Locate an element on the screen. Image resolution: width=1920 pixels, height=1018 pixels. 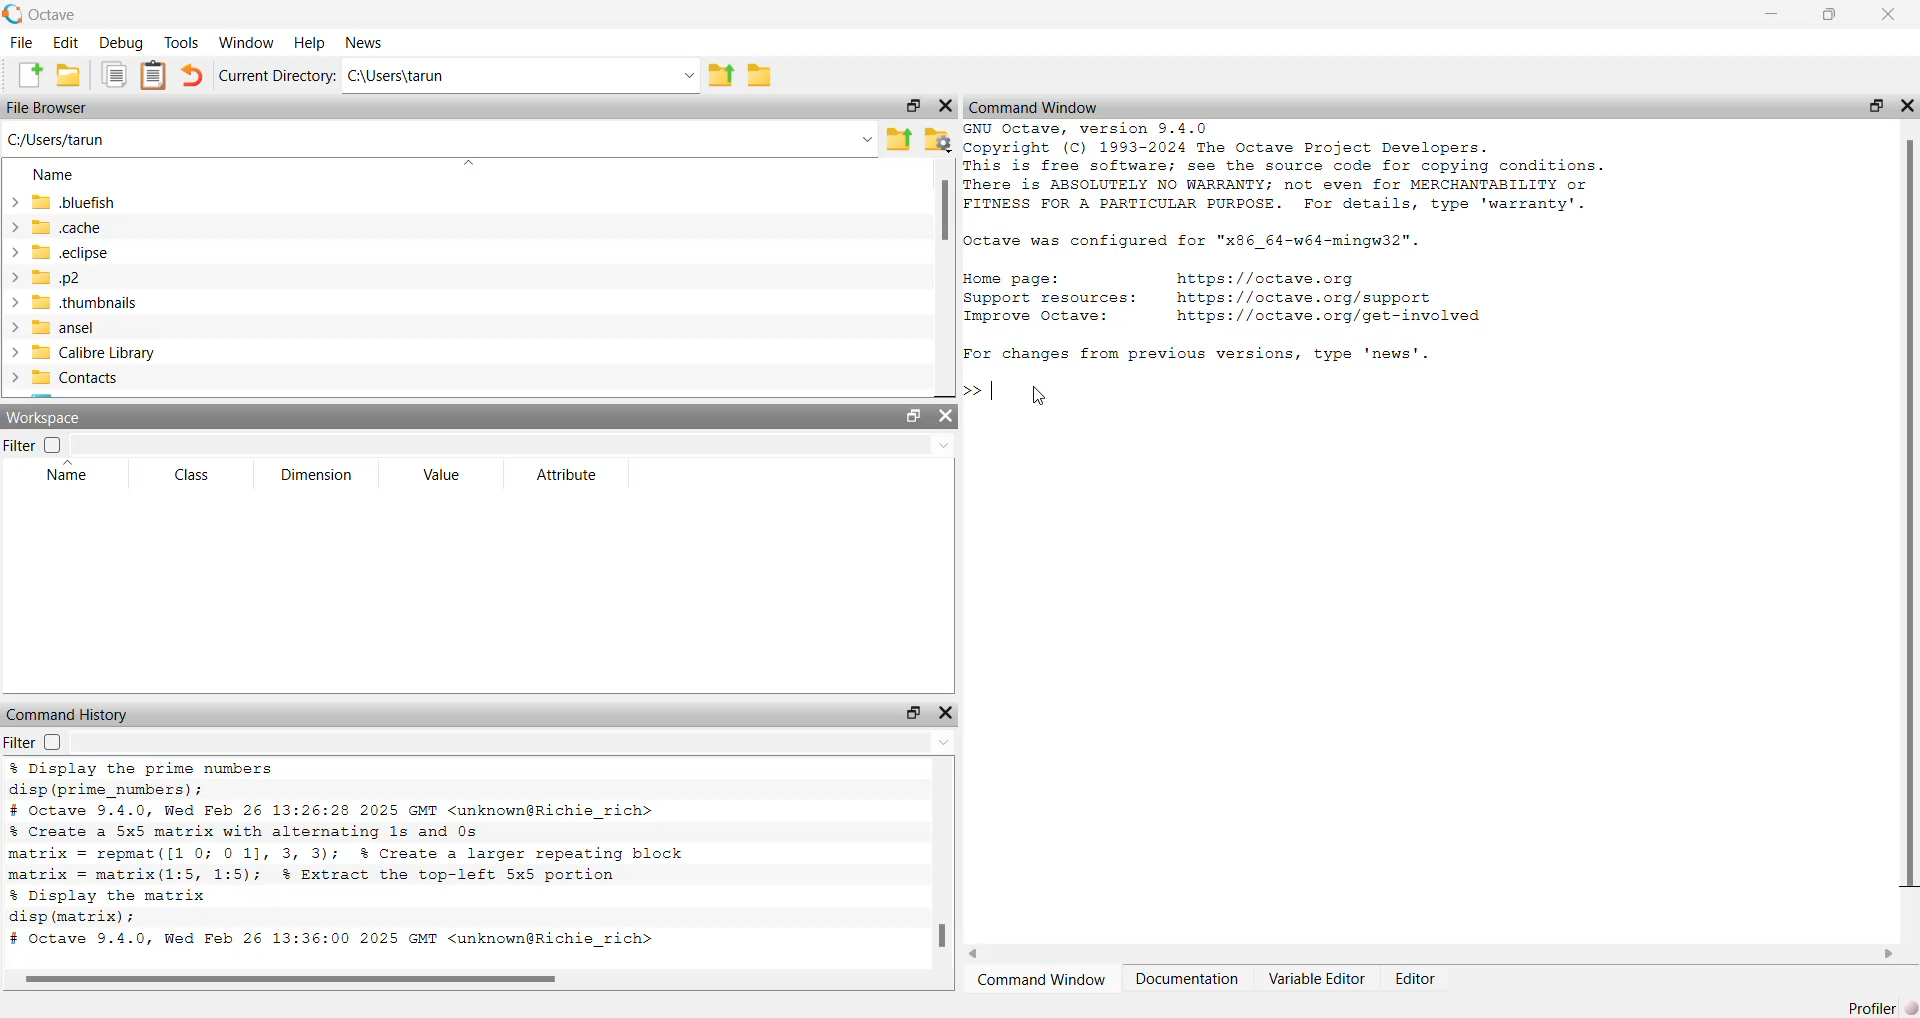
paste is located at coordinates (155, 76).